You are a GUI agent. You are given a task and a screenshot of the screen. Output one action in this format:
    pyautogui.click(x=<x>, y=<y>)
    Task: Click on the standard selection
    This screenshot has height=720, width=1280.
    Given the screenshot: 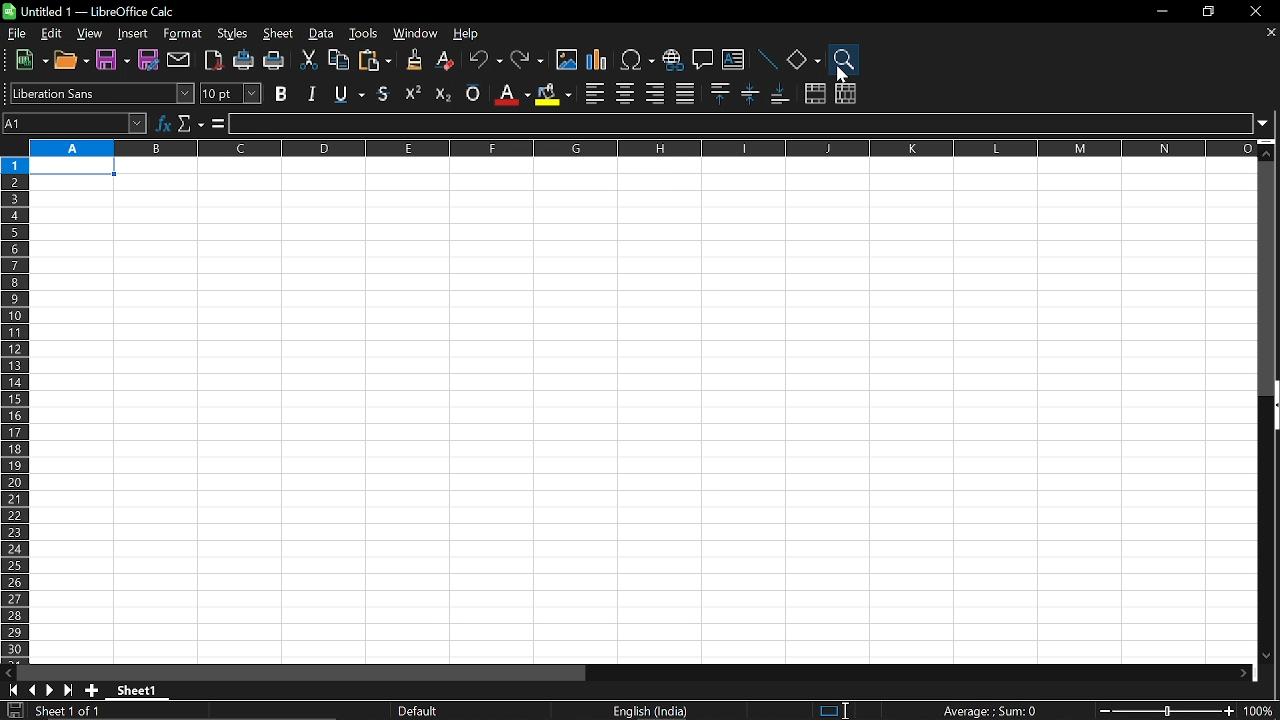 What is the action you would take?
    pyautogui.click(x=834, y=710)
    